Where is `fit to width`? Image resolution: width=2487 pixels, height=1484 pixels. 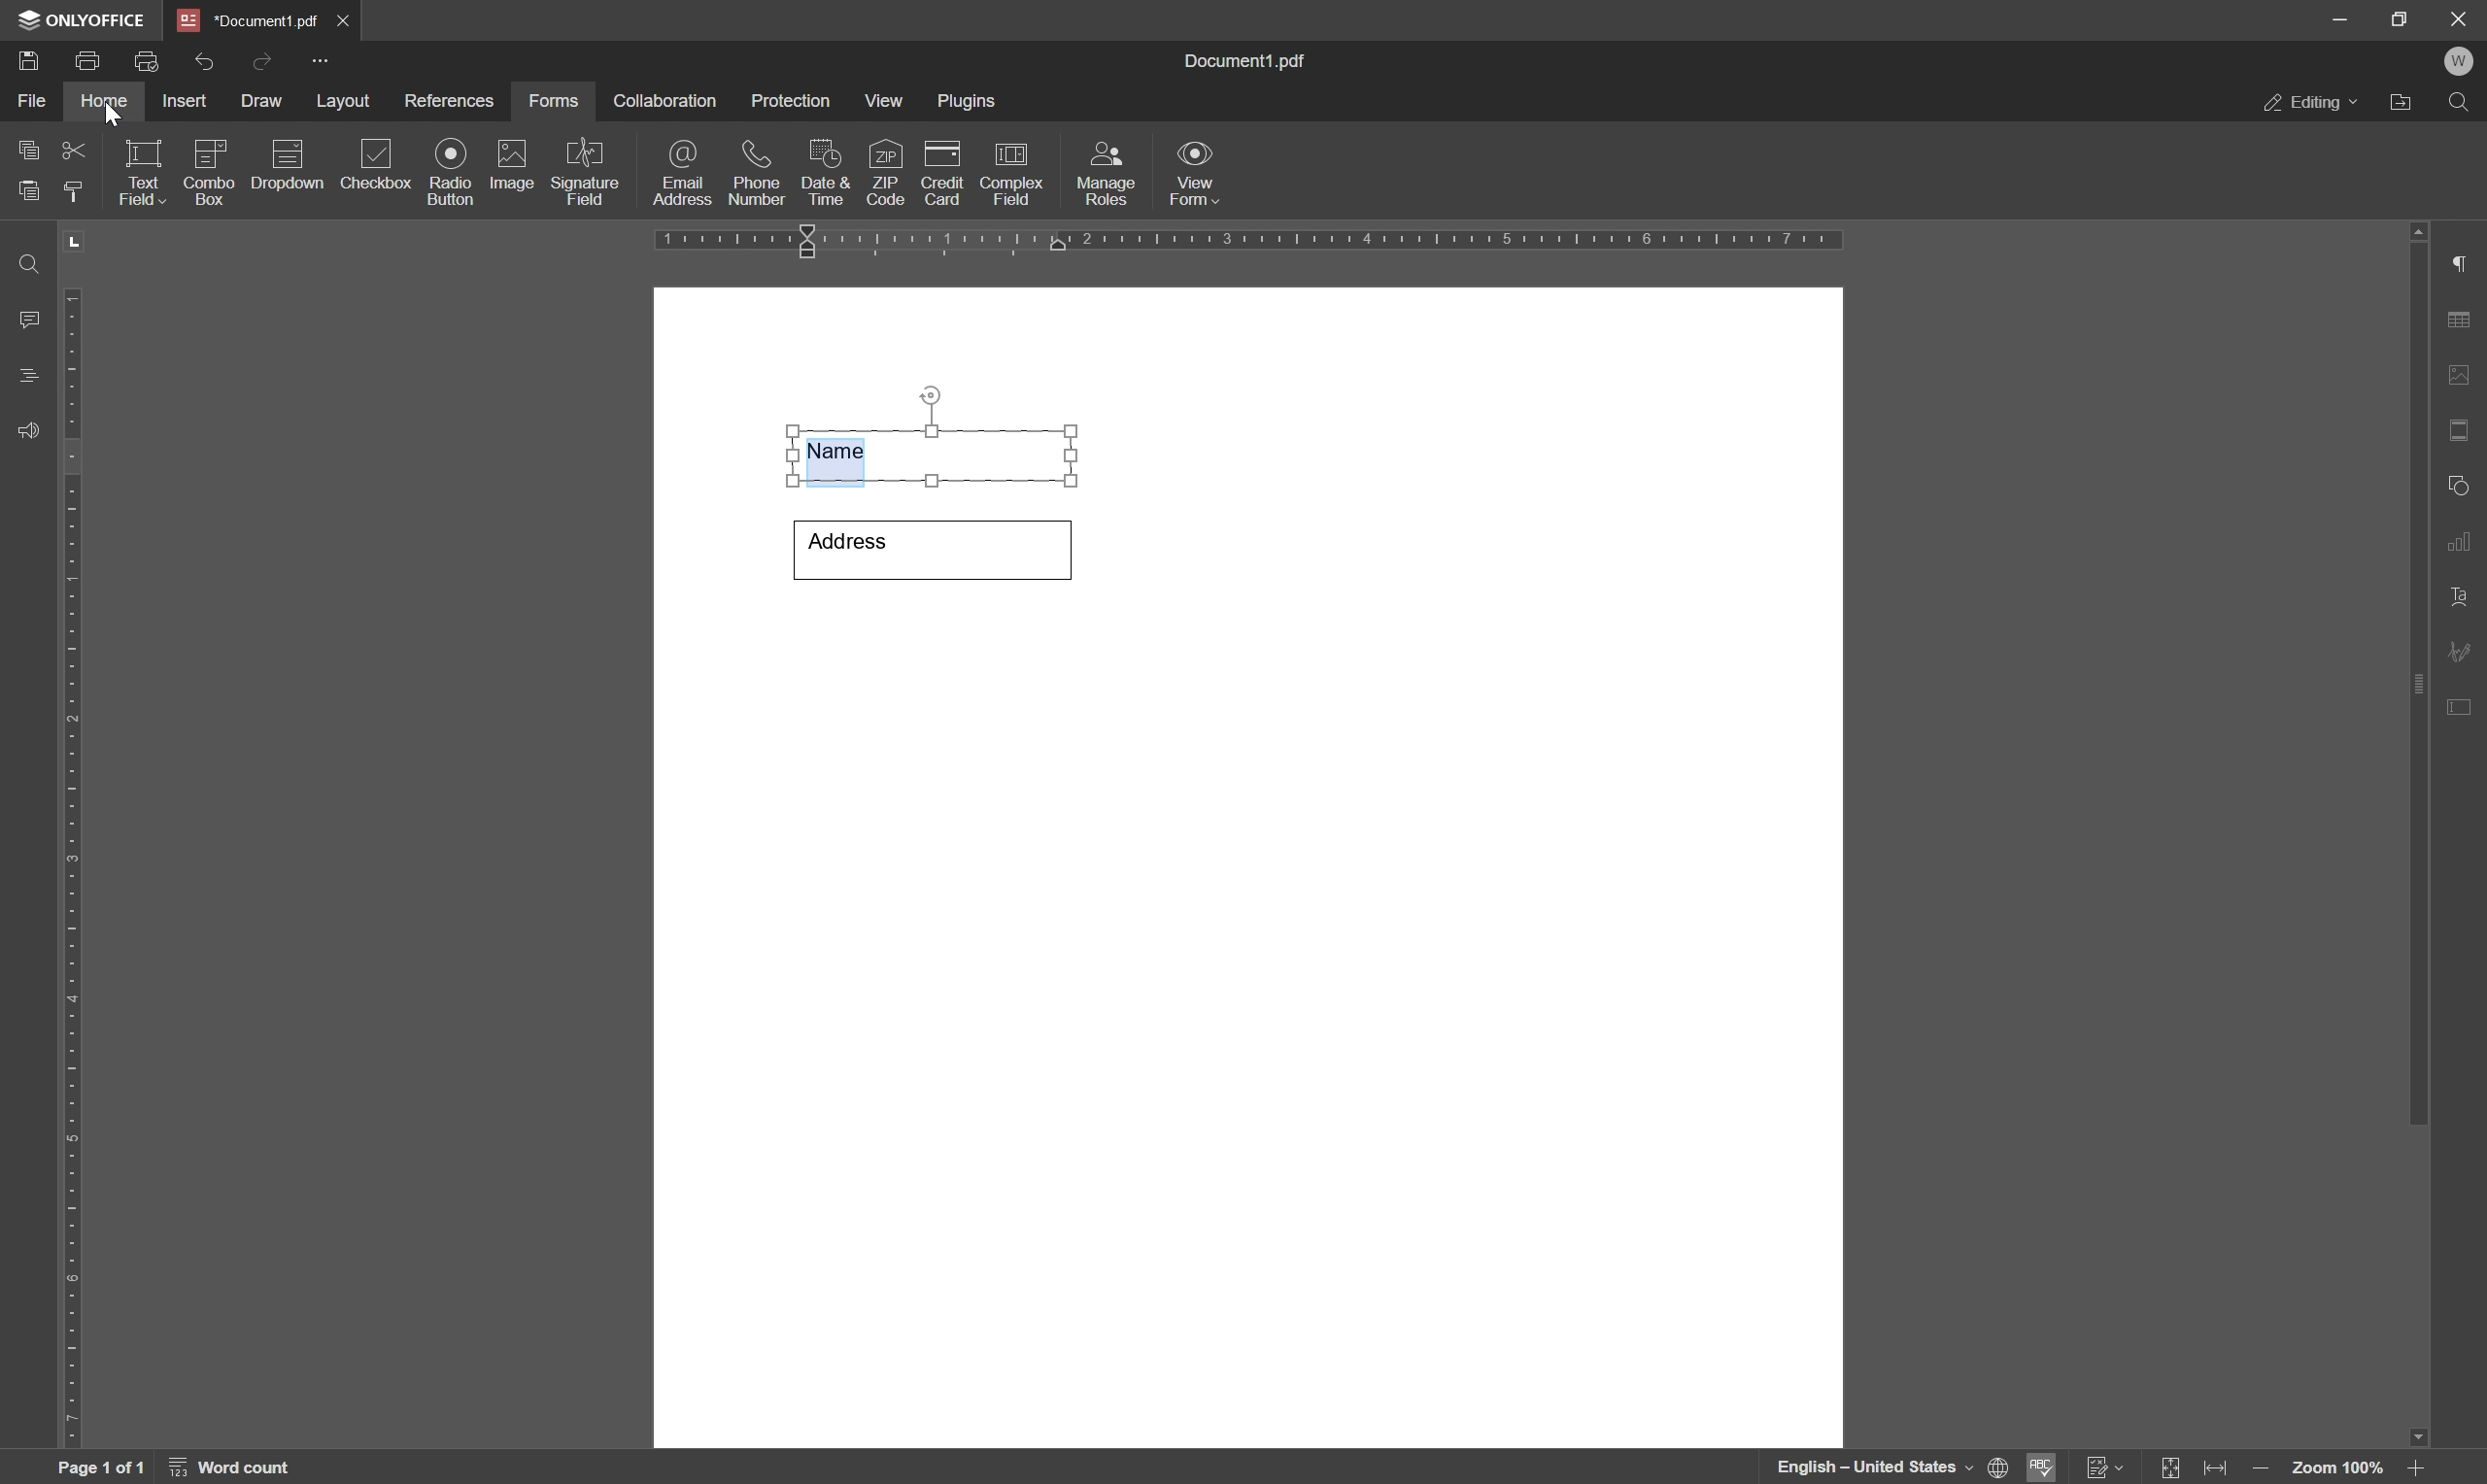
fit to width is located at coordinates (2220, 1469).